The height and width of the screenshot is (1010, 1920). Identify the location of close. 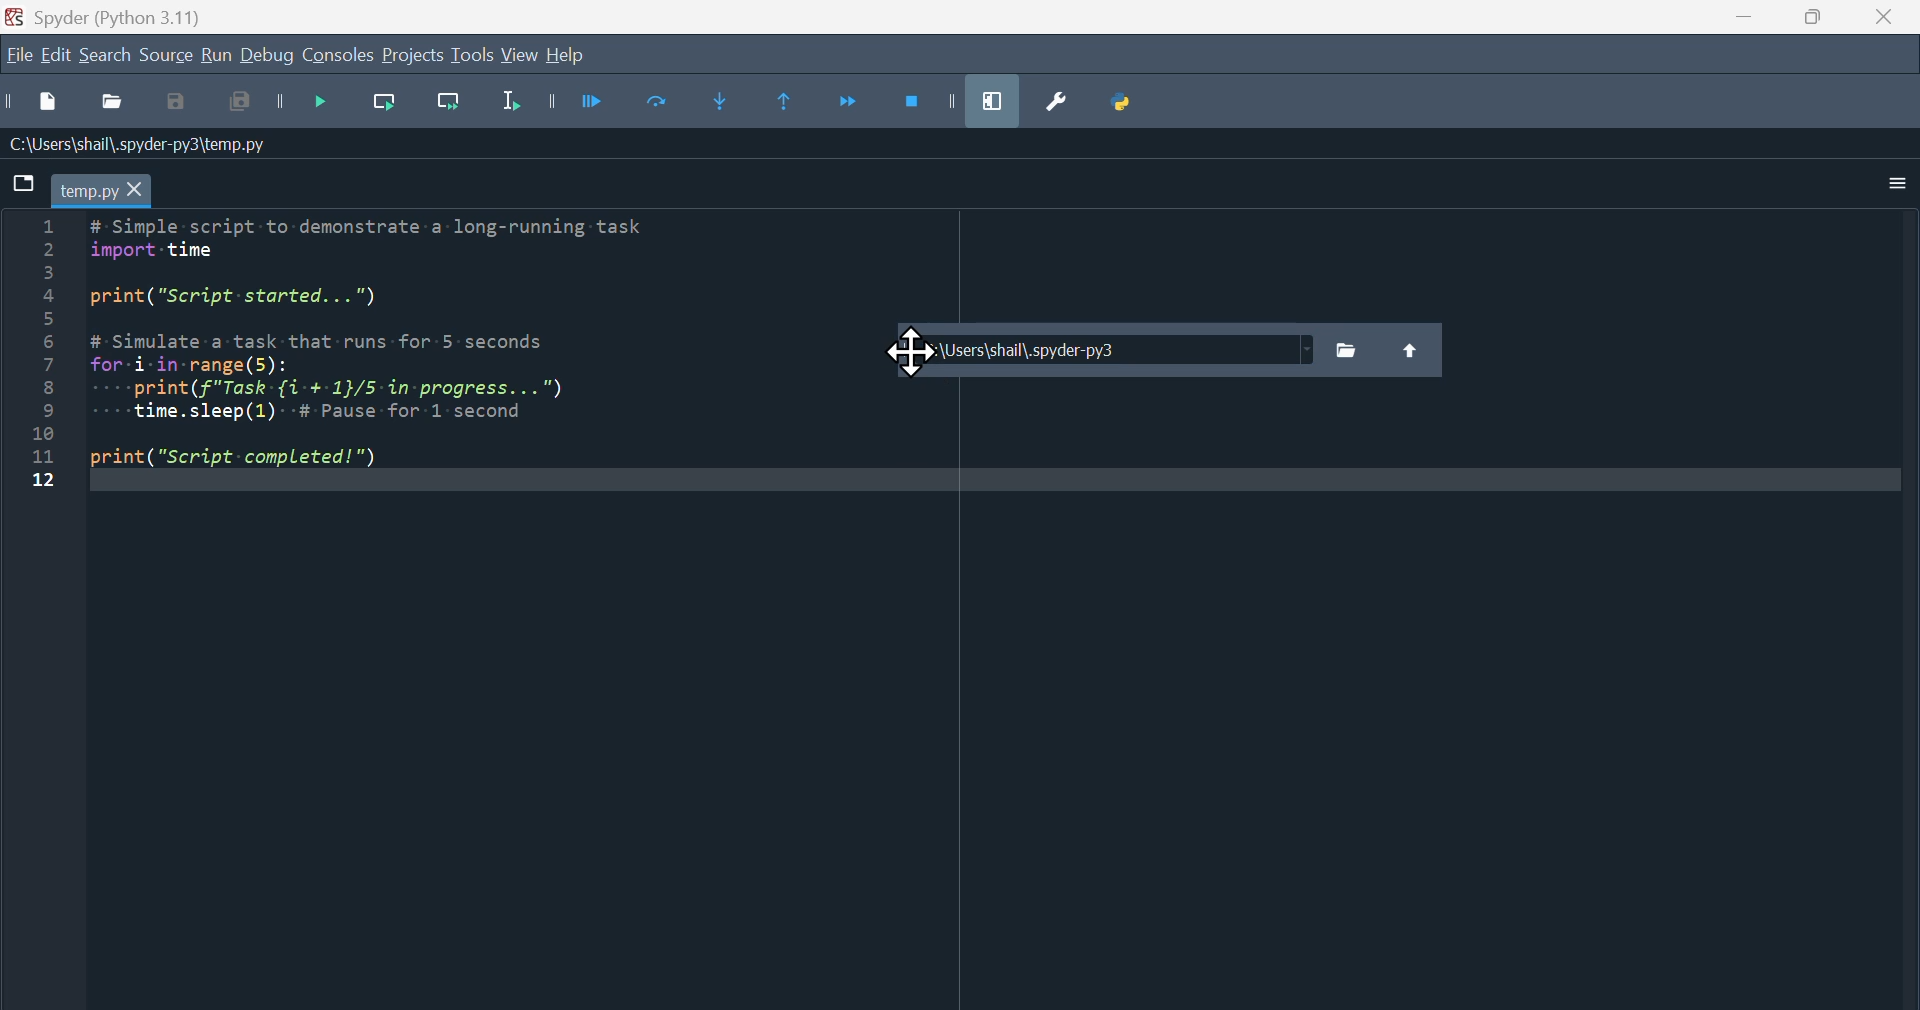
(1888, 23).